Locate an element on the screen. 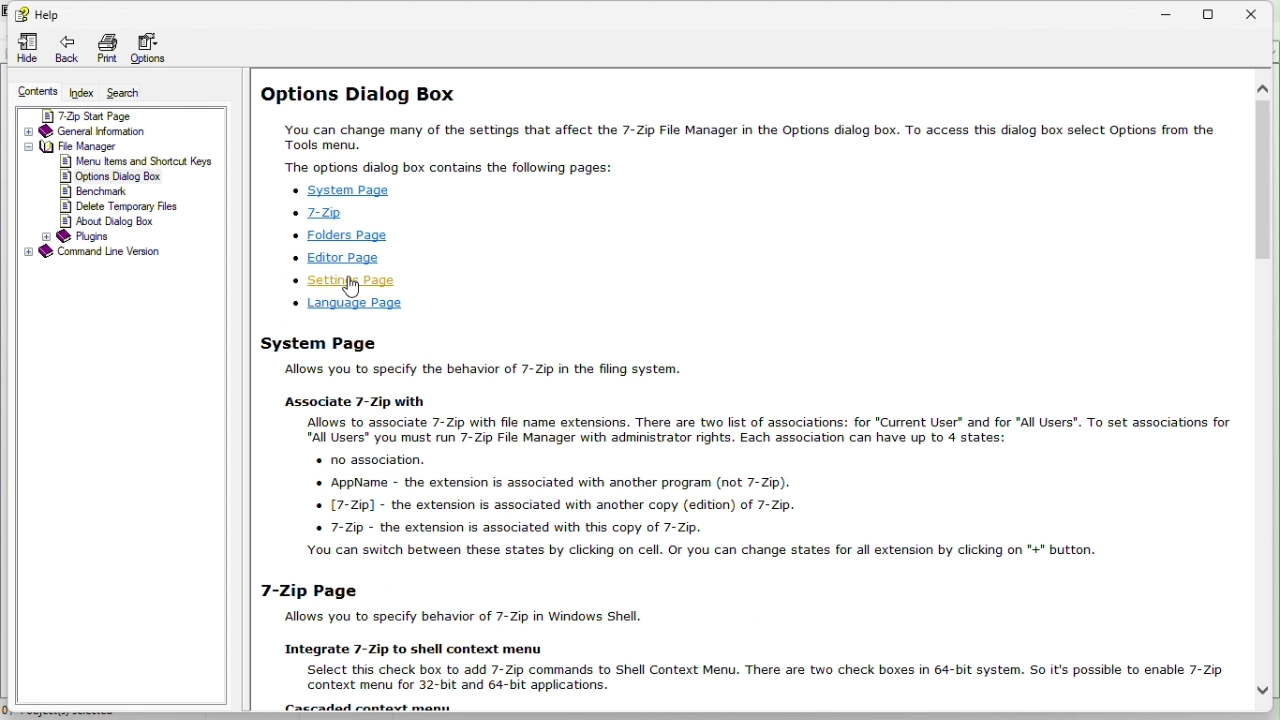  cursor is located at coordinates (355, 288).